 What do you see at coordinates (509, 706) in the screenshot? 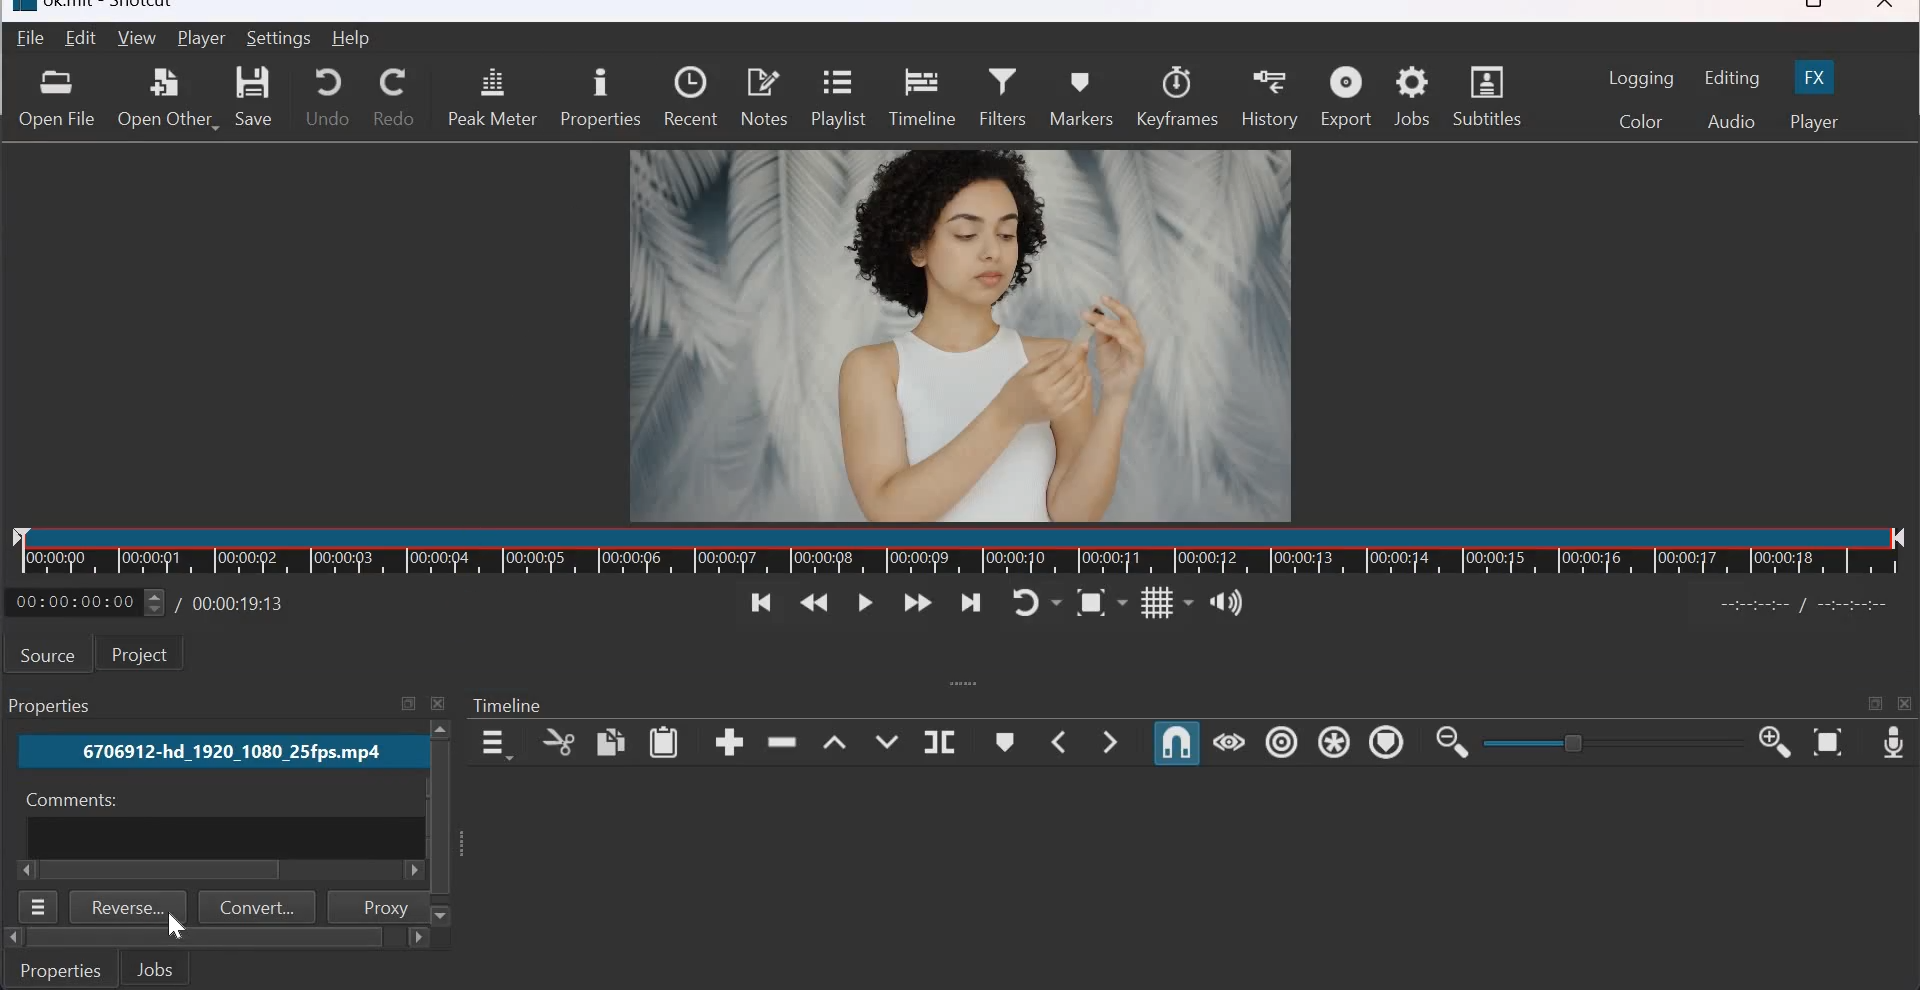
I see `Timeline` at bounding box center [509, 706].